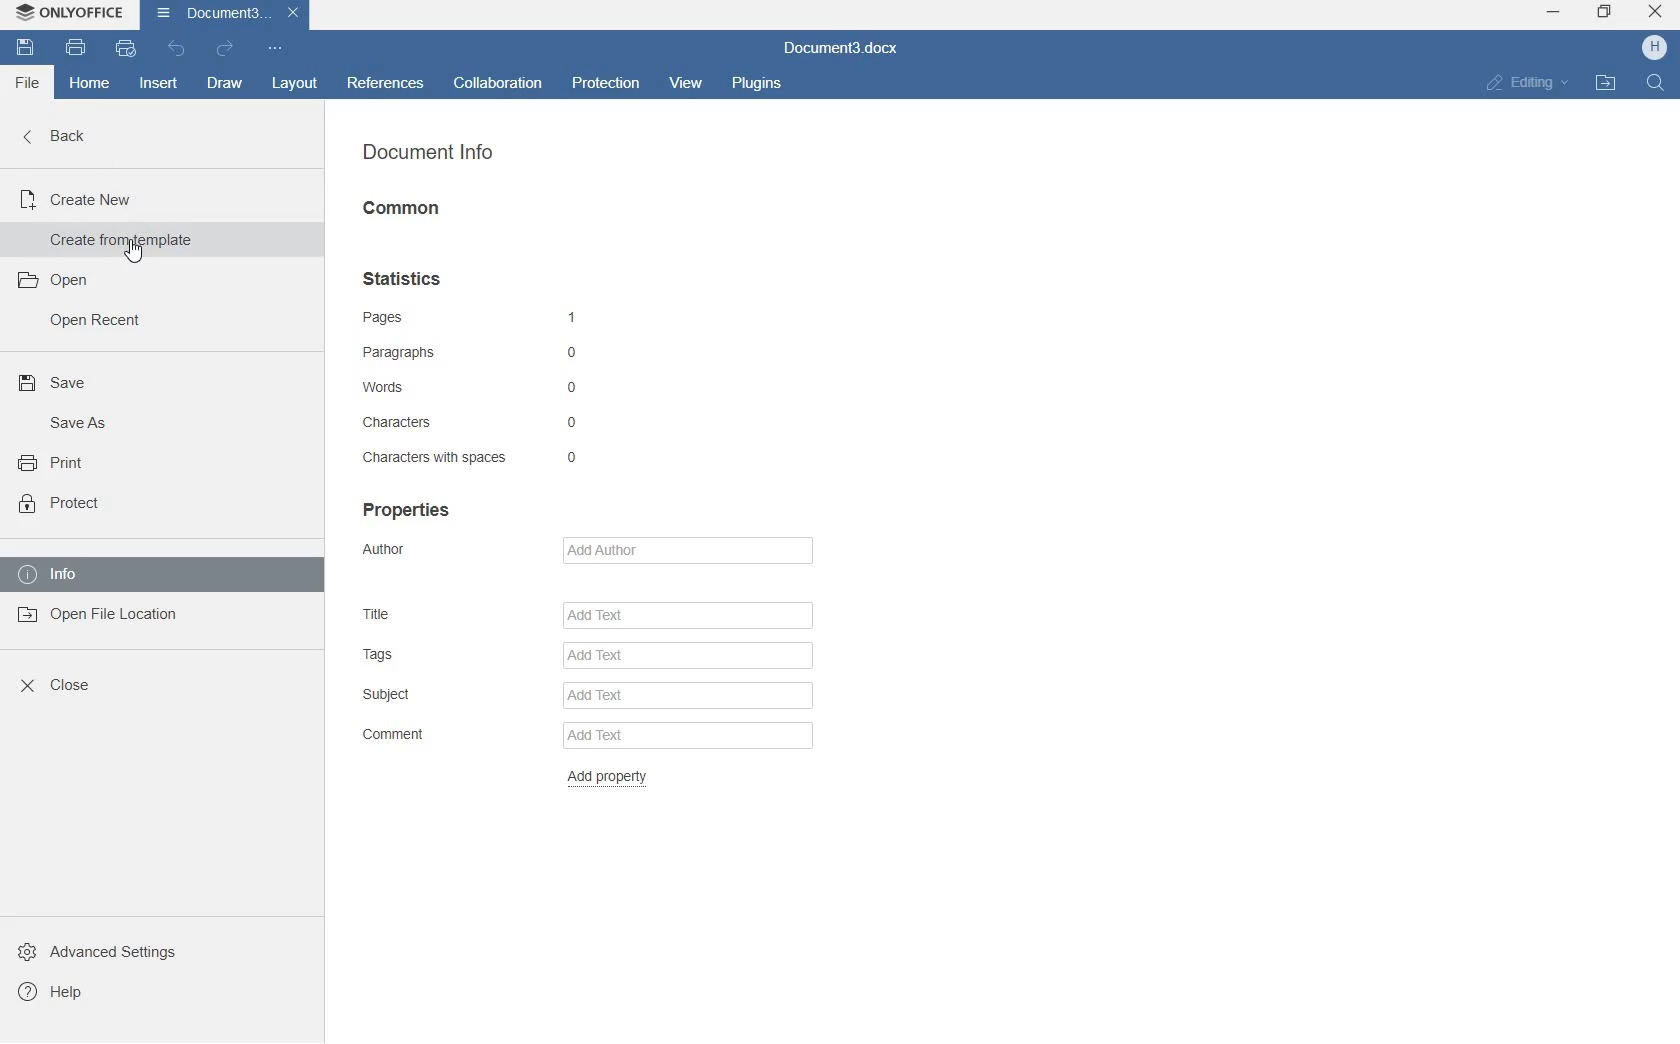 This screenshot has width=1680, height=1044. What do you see at coordinates (471, 351) in the screenshot?
I see `paragraph 0` at bounding box center [471, 351].